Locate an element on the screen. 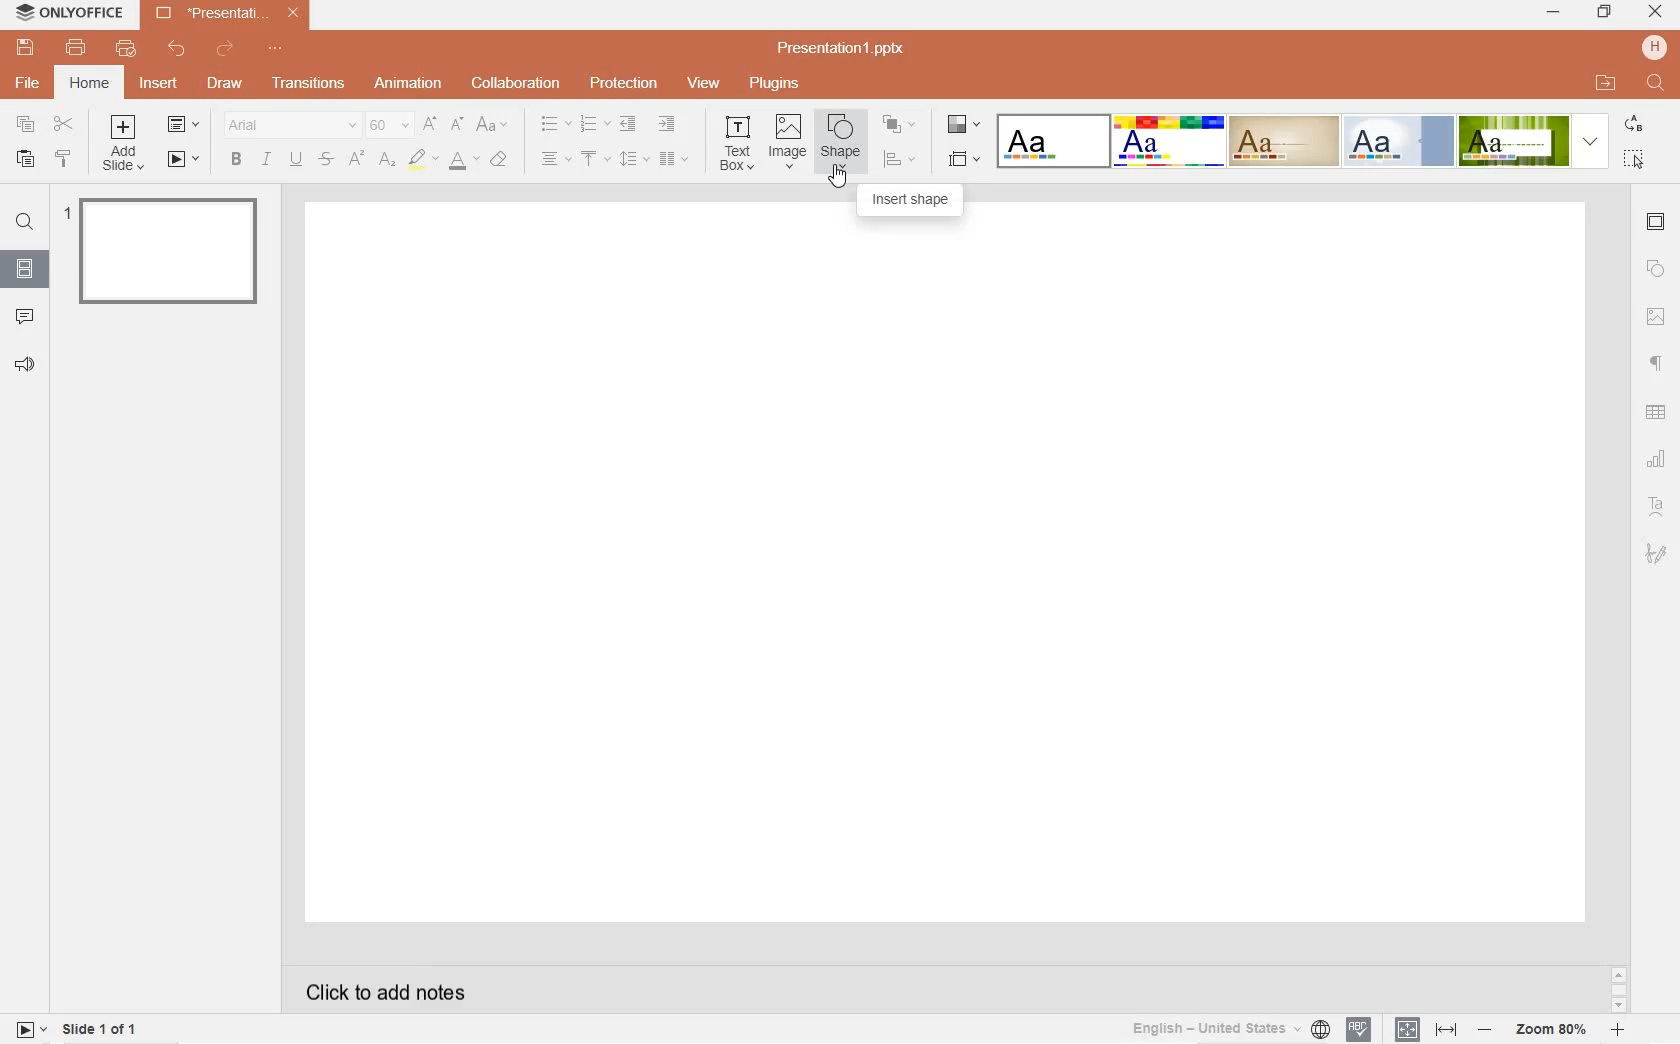 The width and height of the screenshot is (1680, 1044). Basic is located at coordinates (1169, 141).